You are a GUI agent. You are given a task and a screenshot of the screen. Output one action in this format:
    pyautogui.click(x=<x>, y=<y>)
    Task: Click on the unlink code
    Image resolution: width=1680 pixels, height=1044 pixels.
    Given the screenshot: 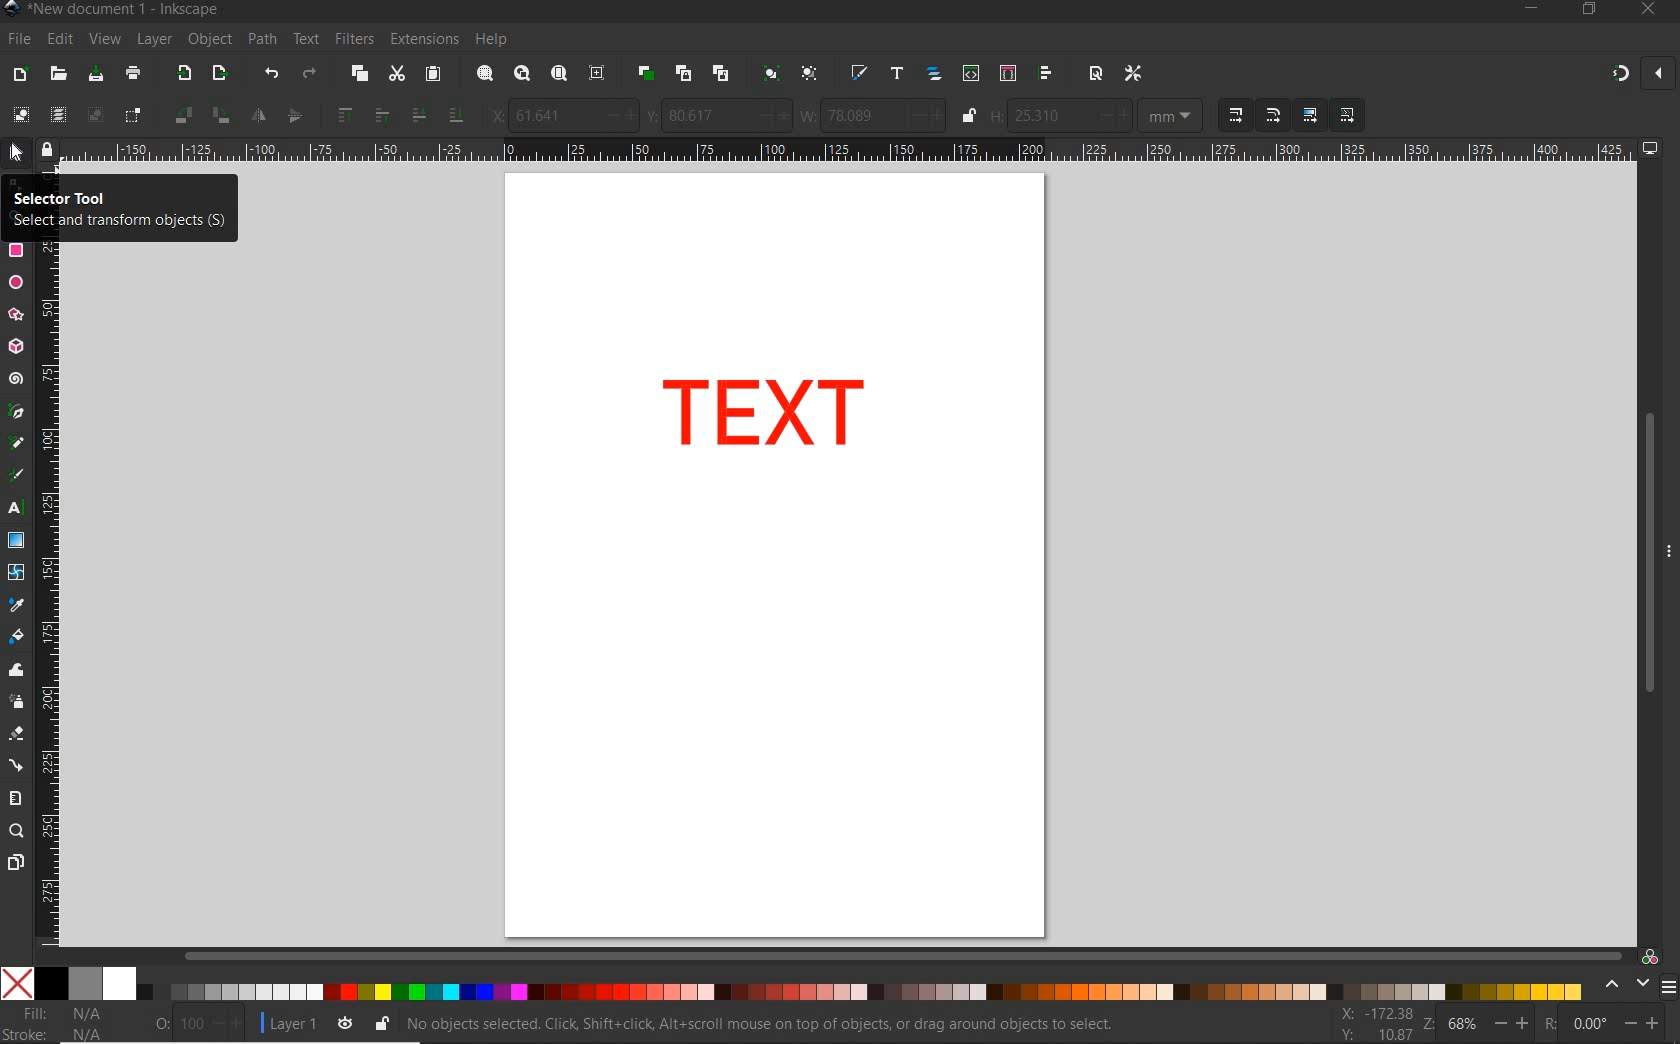 What is the action you would take?
    pyautogui.click(x=717, y=73)
    